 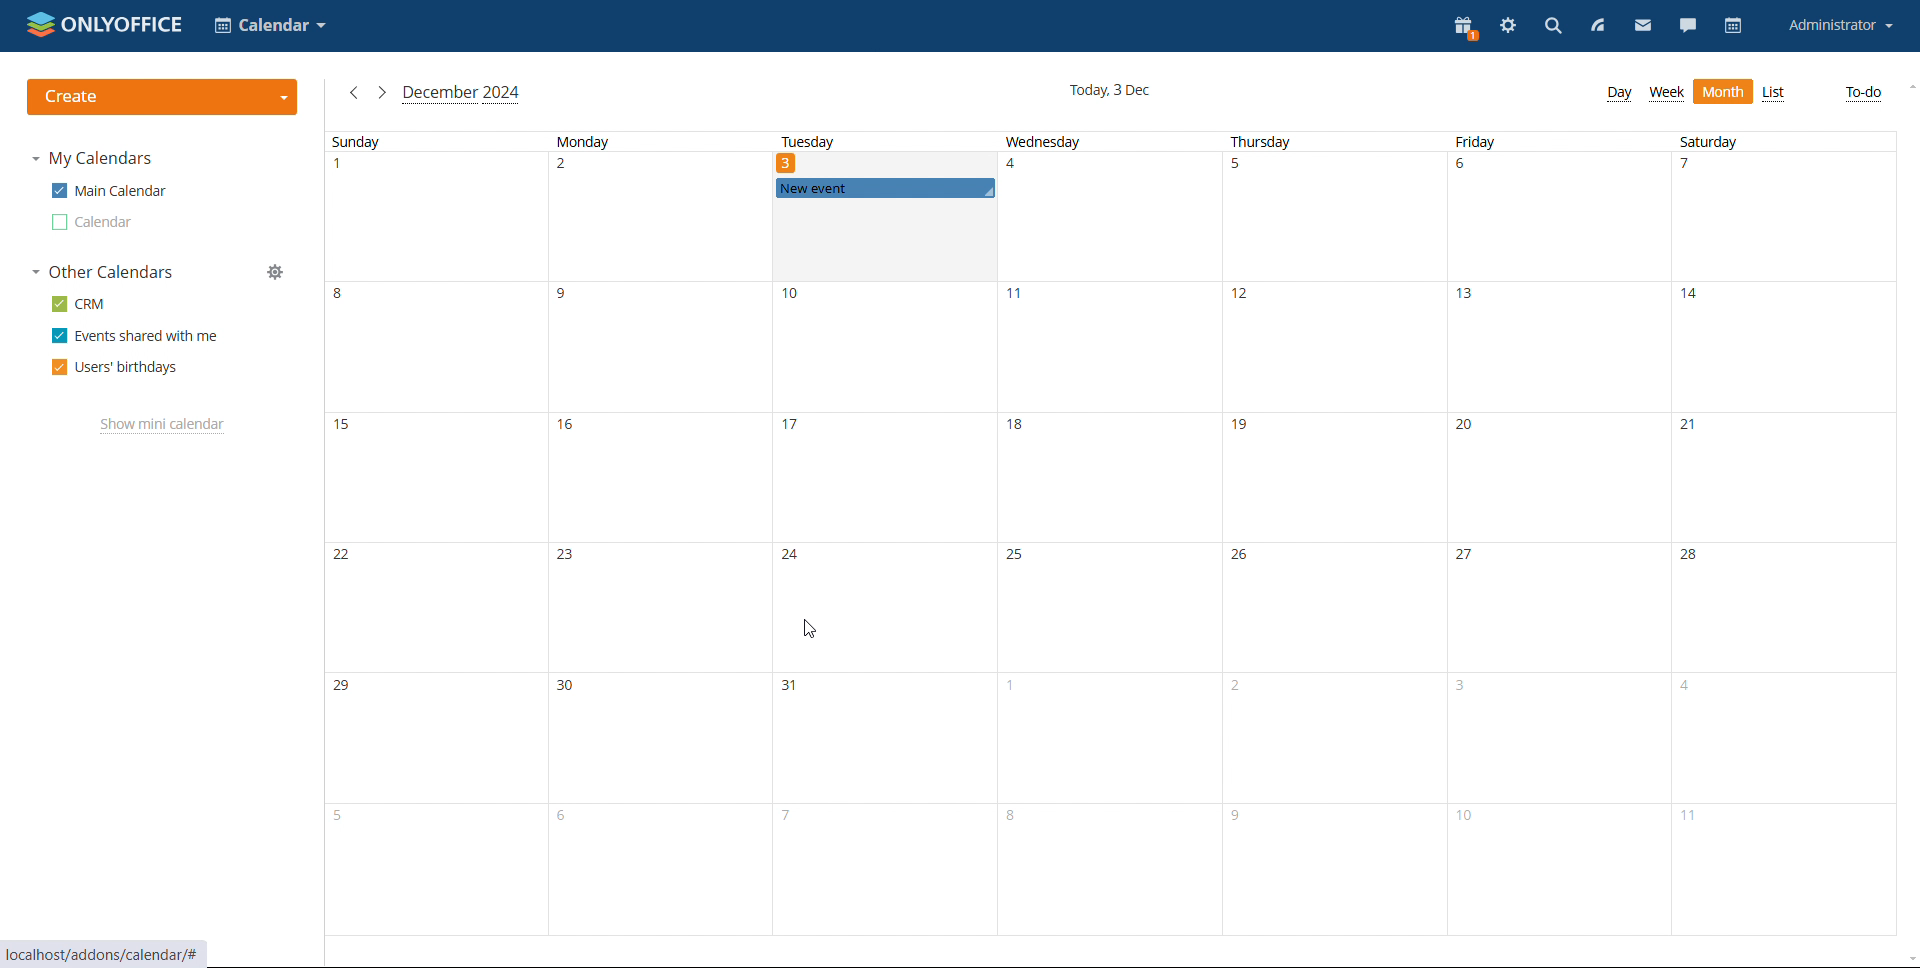 What do you see at coordinates (1333, 346) in the screenshot?
I see `date` at bounding box center [1333, 346].